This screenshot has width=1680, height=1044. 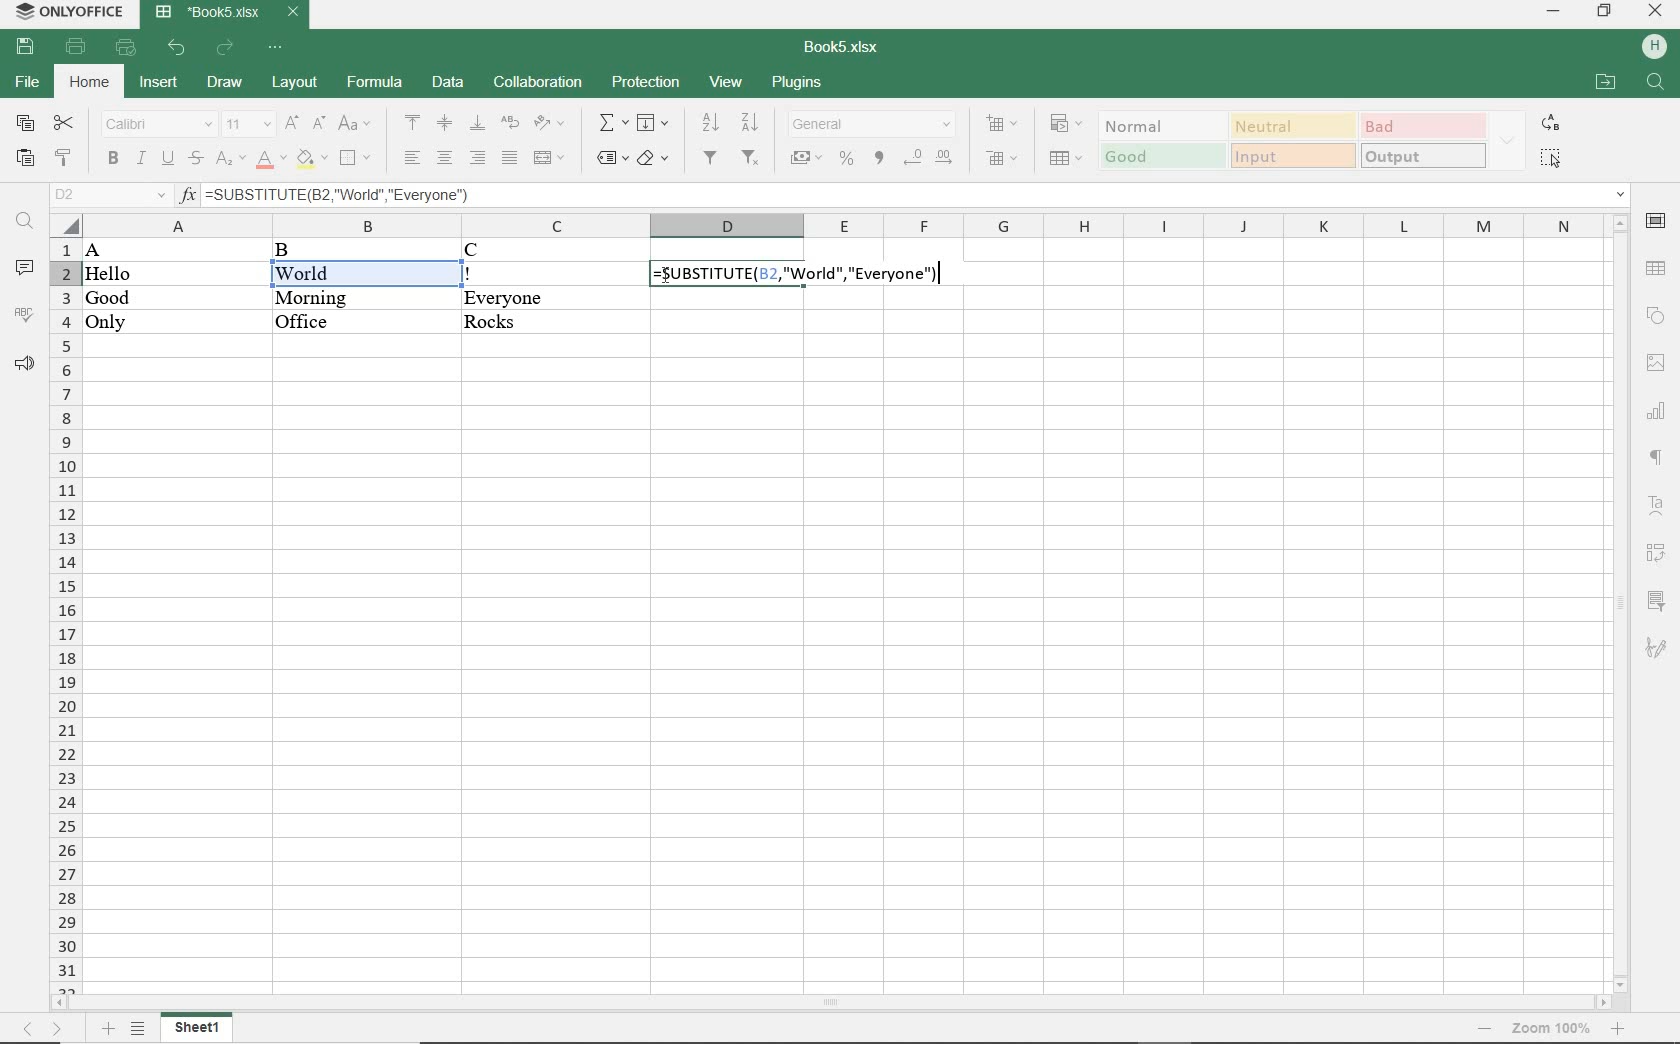 I want to click on move down, so click(x=1619, y=983).